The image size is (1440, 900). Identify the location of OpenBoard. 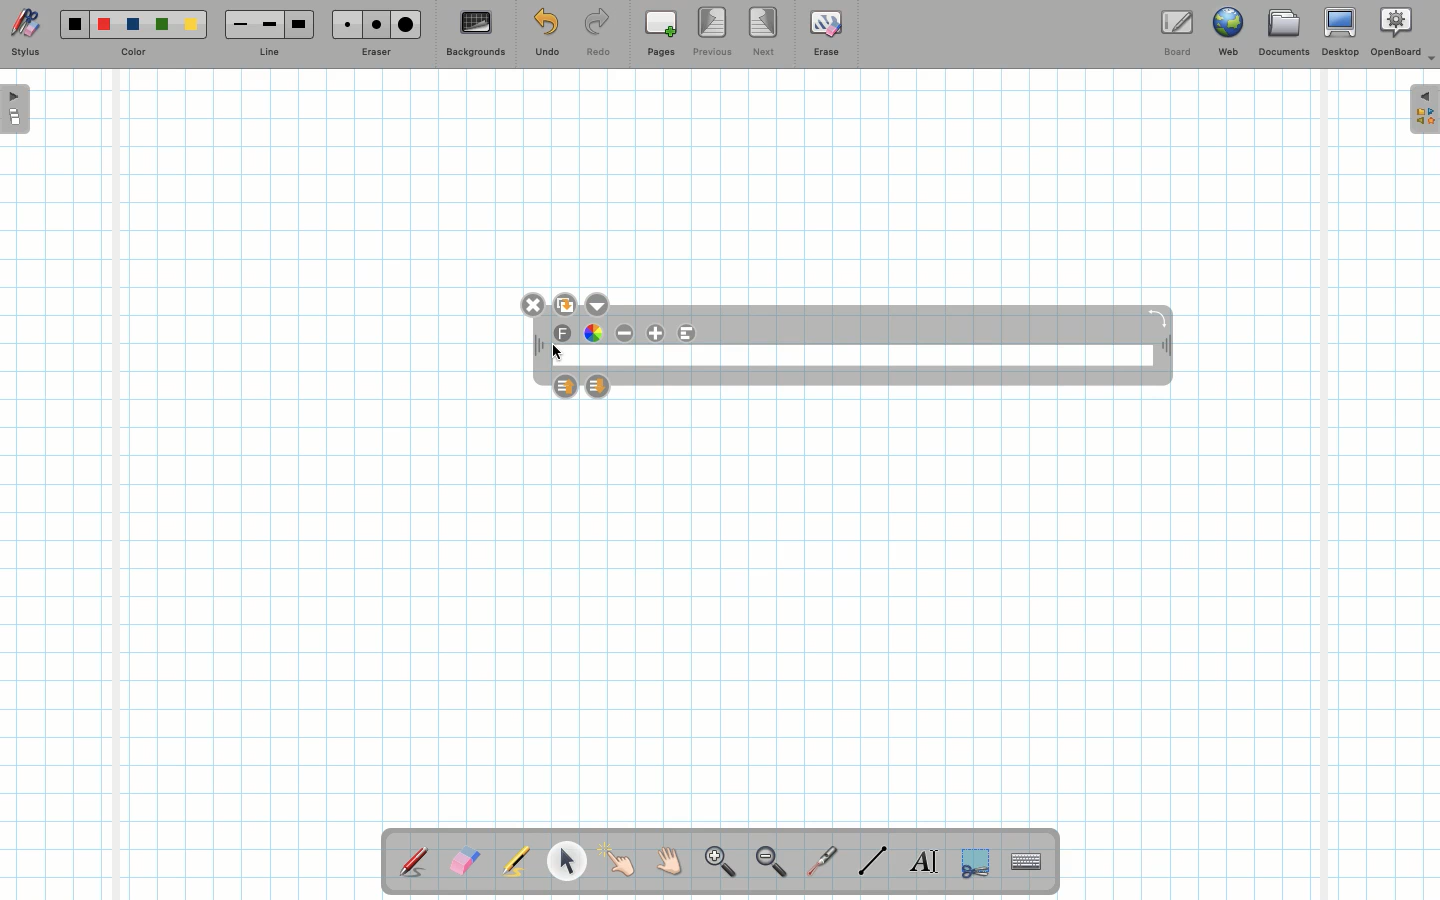
(1403, 32).